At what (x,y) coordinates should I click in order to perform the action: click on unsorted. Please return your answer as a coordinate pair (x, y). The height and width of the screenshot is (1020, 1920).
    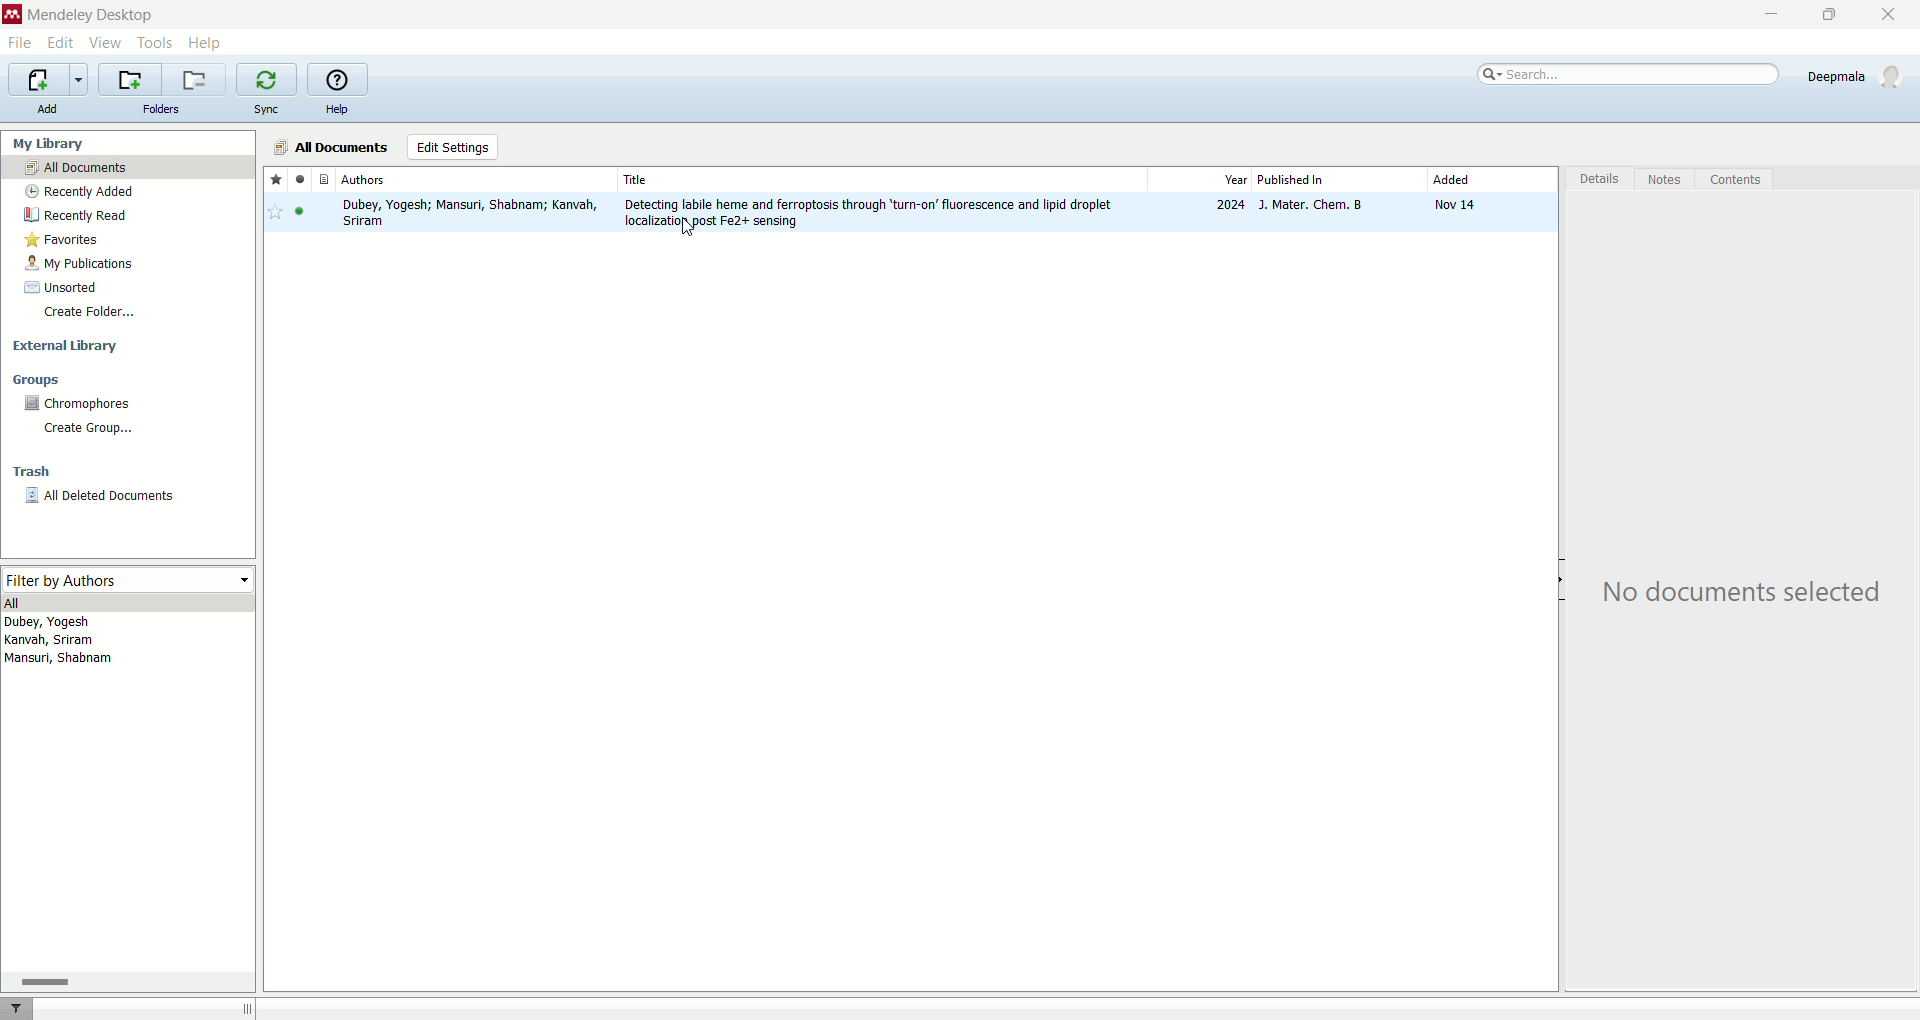
    Looking at the image, I should click on (61, 287).